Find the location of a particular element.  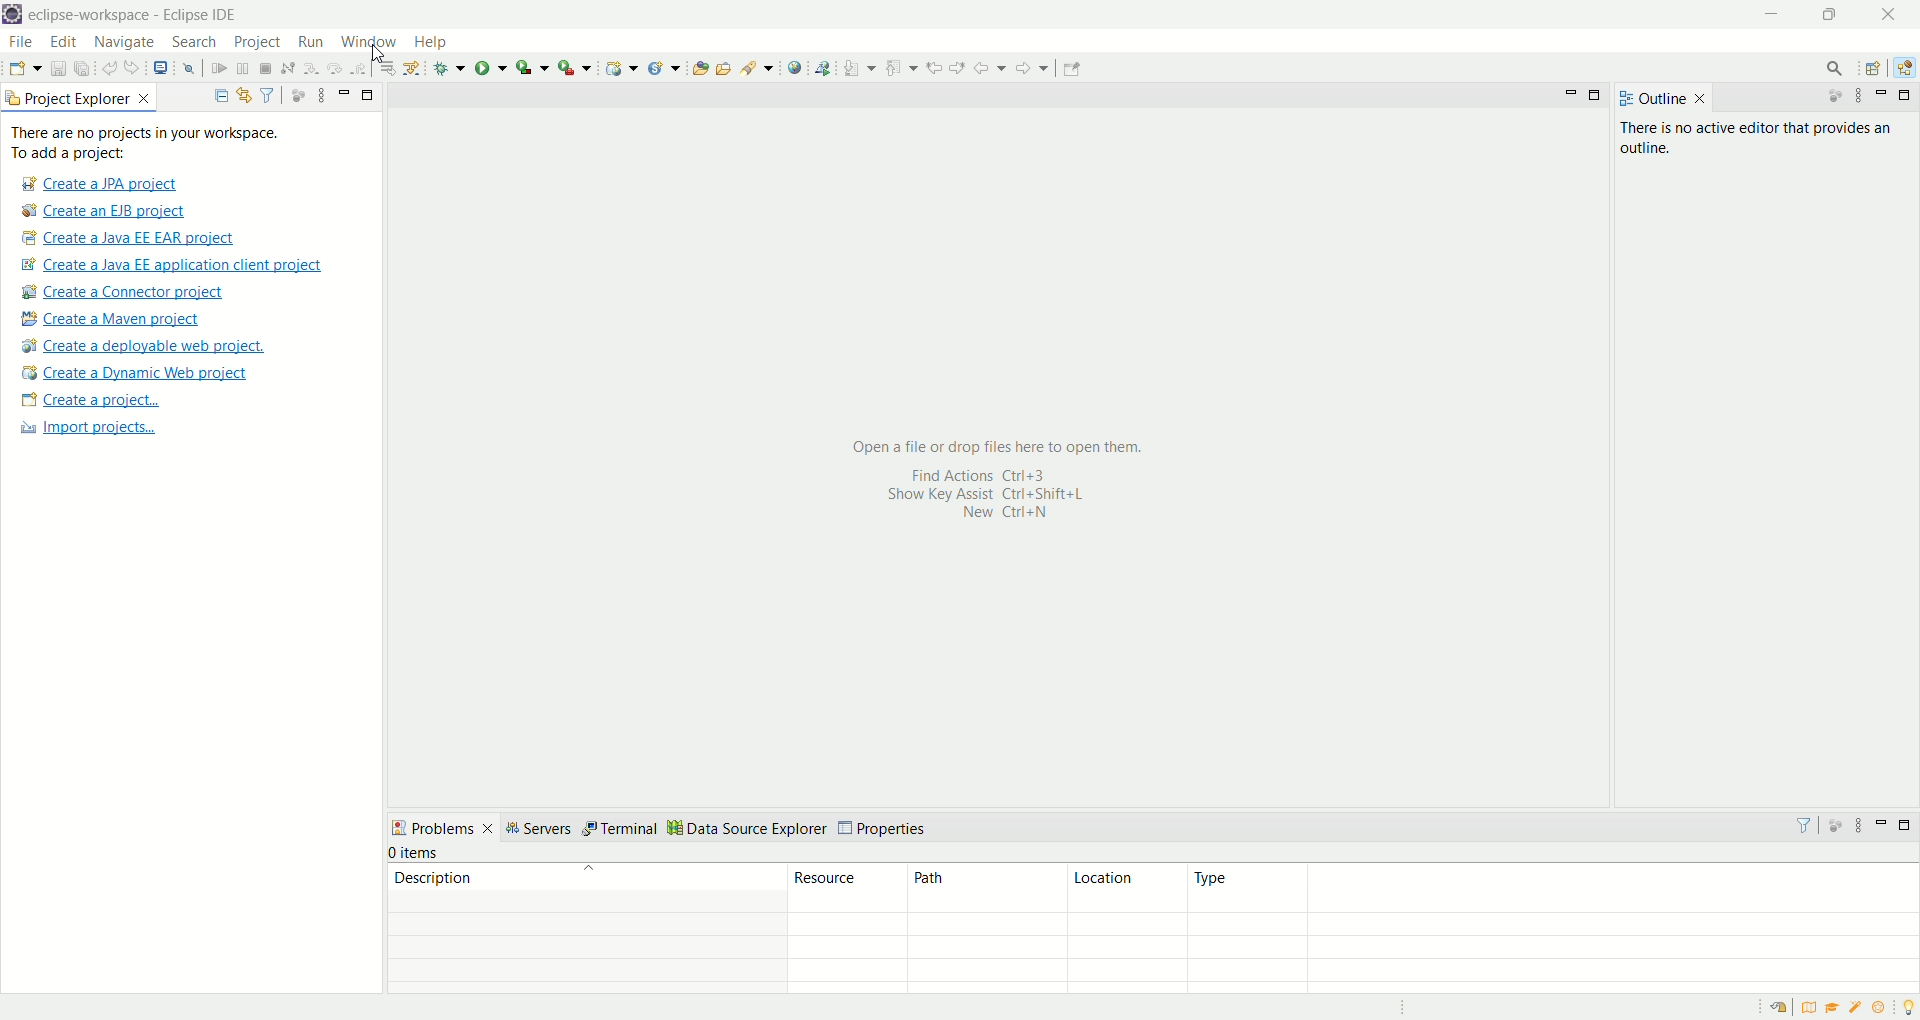

Pin editor is located at coordinates (1069, 71).